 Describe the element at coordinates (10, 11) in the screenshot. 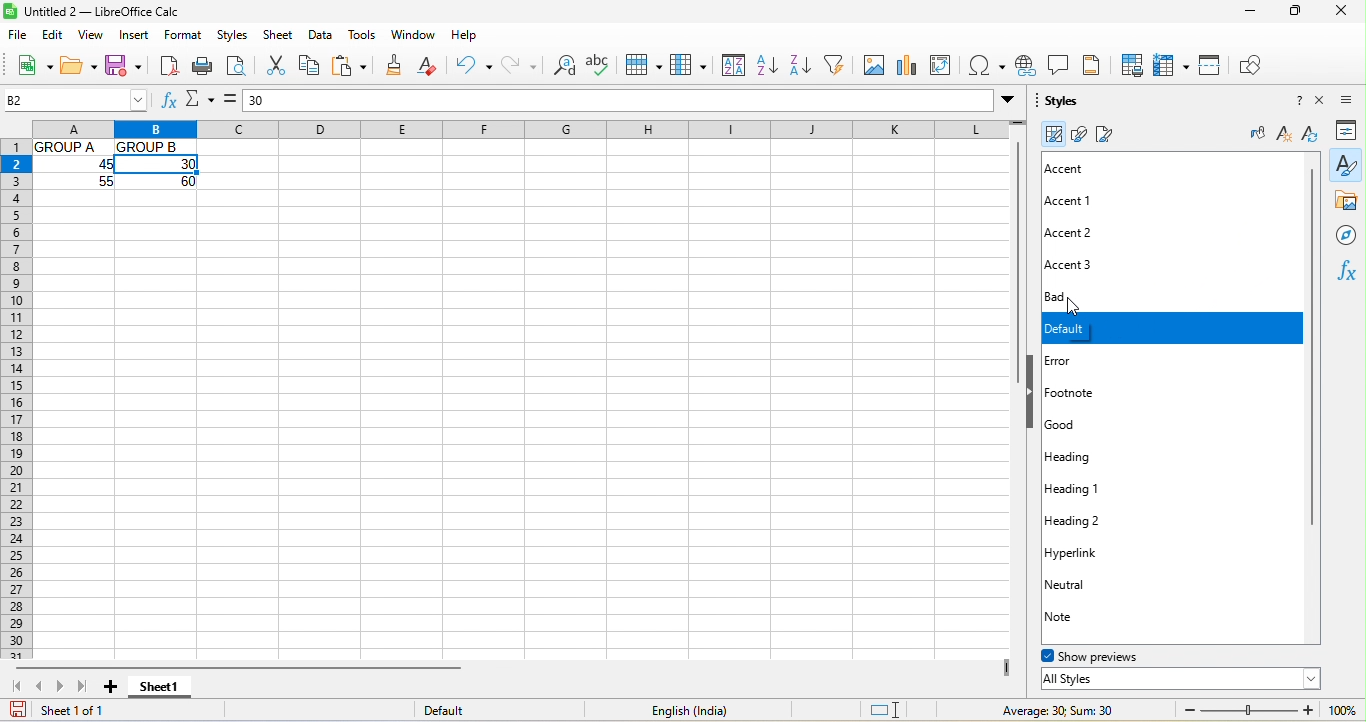

I see `LibreOffice Logo` at that location.